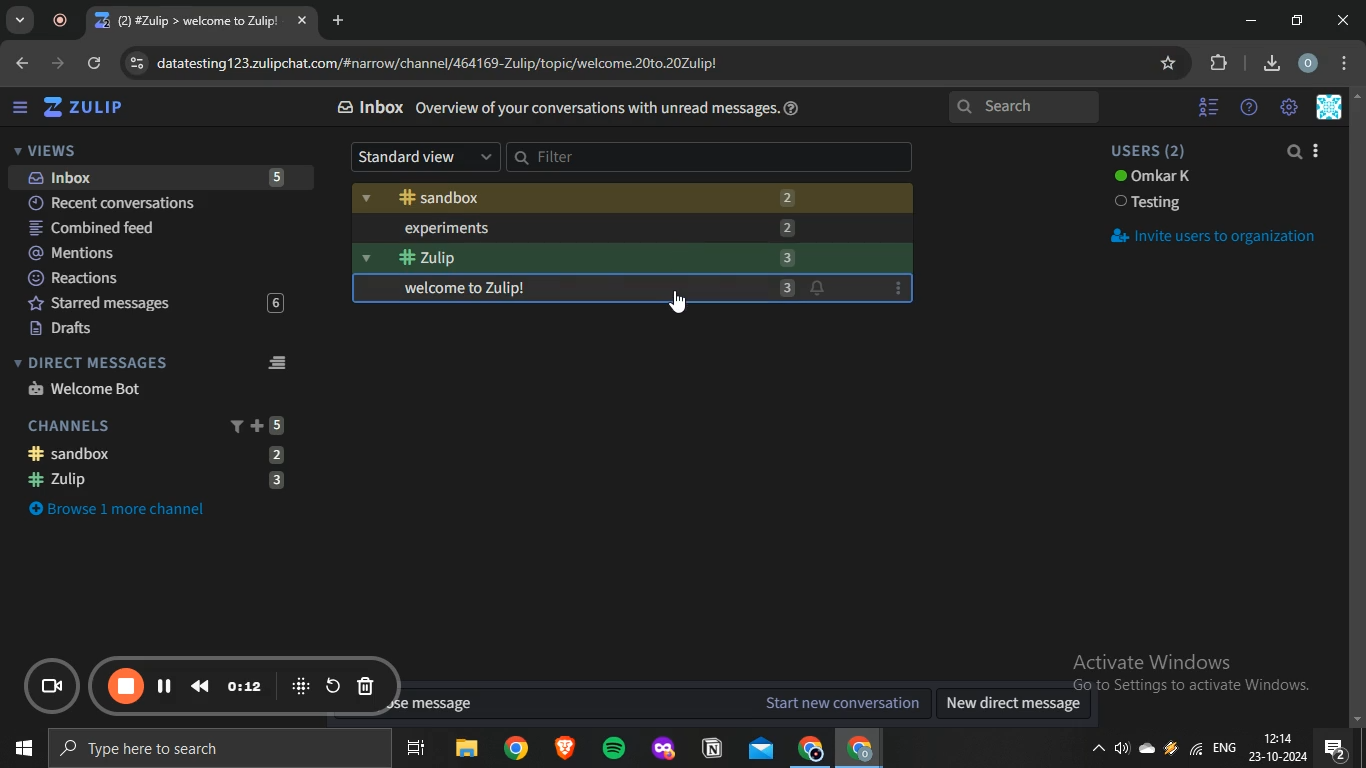 The height and width of the screenshot is (768, 1366). What do you see at coordinates (714, 749) in the screenshot?
I see `notion` at bounding box center [714, 749].